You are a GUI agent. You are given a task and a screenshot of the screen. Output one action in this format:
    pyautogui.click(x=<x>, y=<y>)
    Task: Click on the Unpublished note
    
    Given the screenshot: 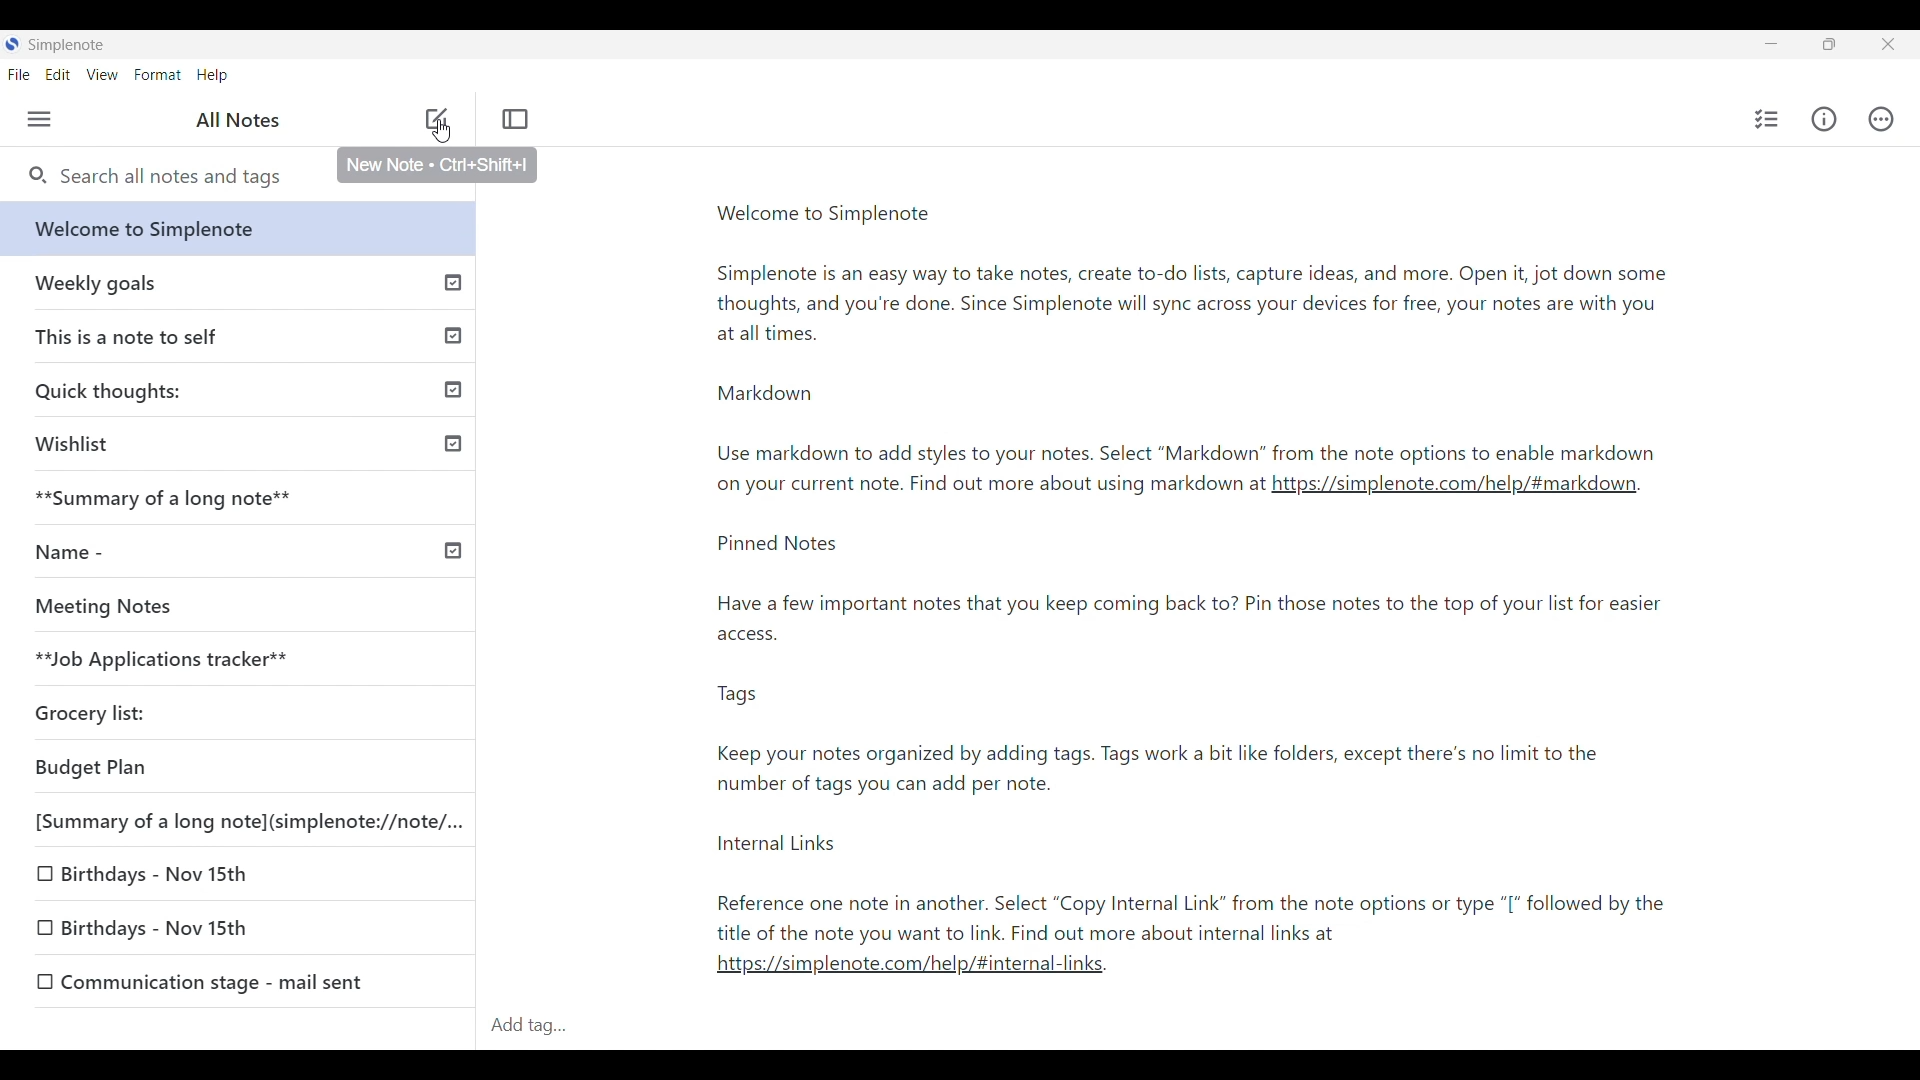 What is the action you would take?
    pyautogui.click(x=99, y=768)
    